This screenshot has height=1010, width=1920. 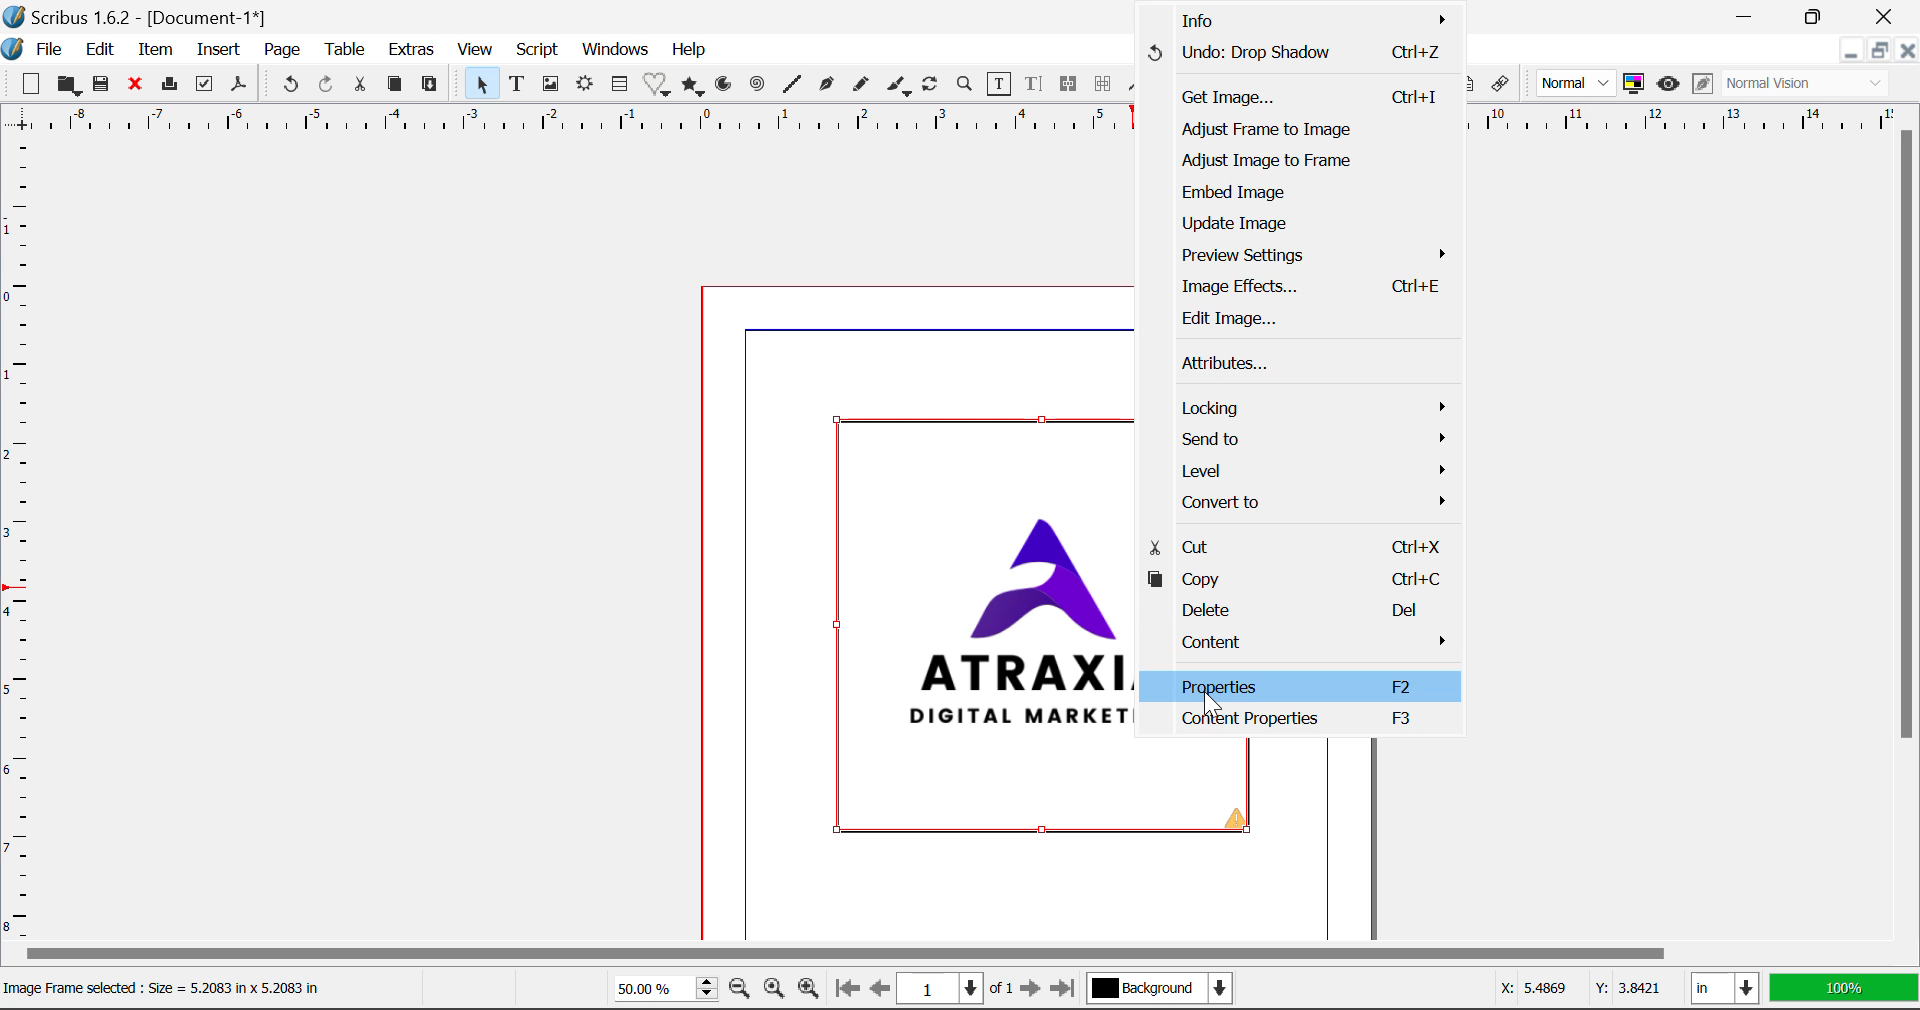 What do you see at coordinates (760, 88) in the screenshot?
I see `Spiral` at bounding box center [760, 88].